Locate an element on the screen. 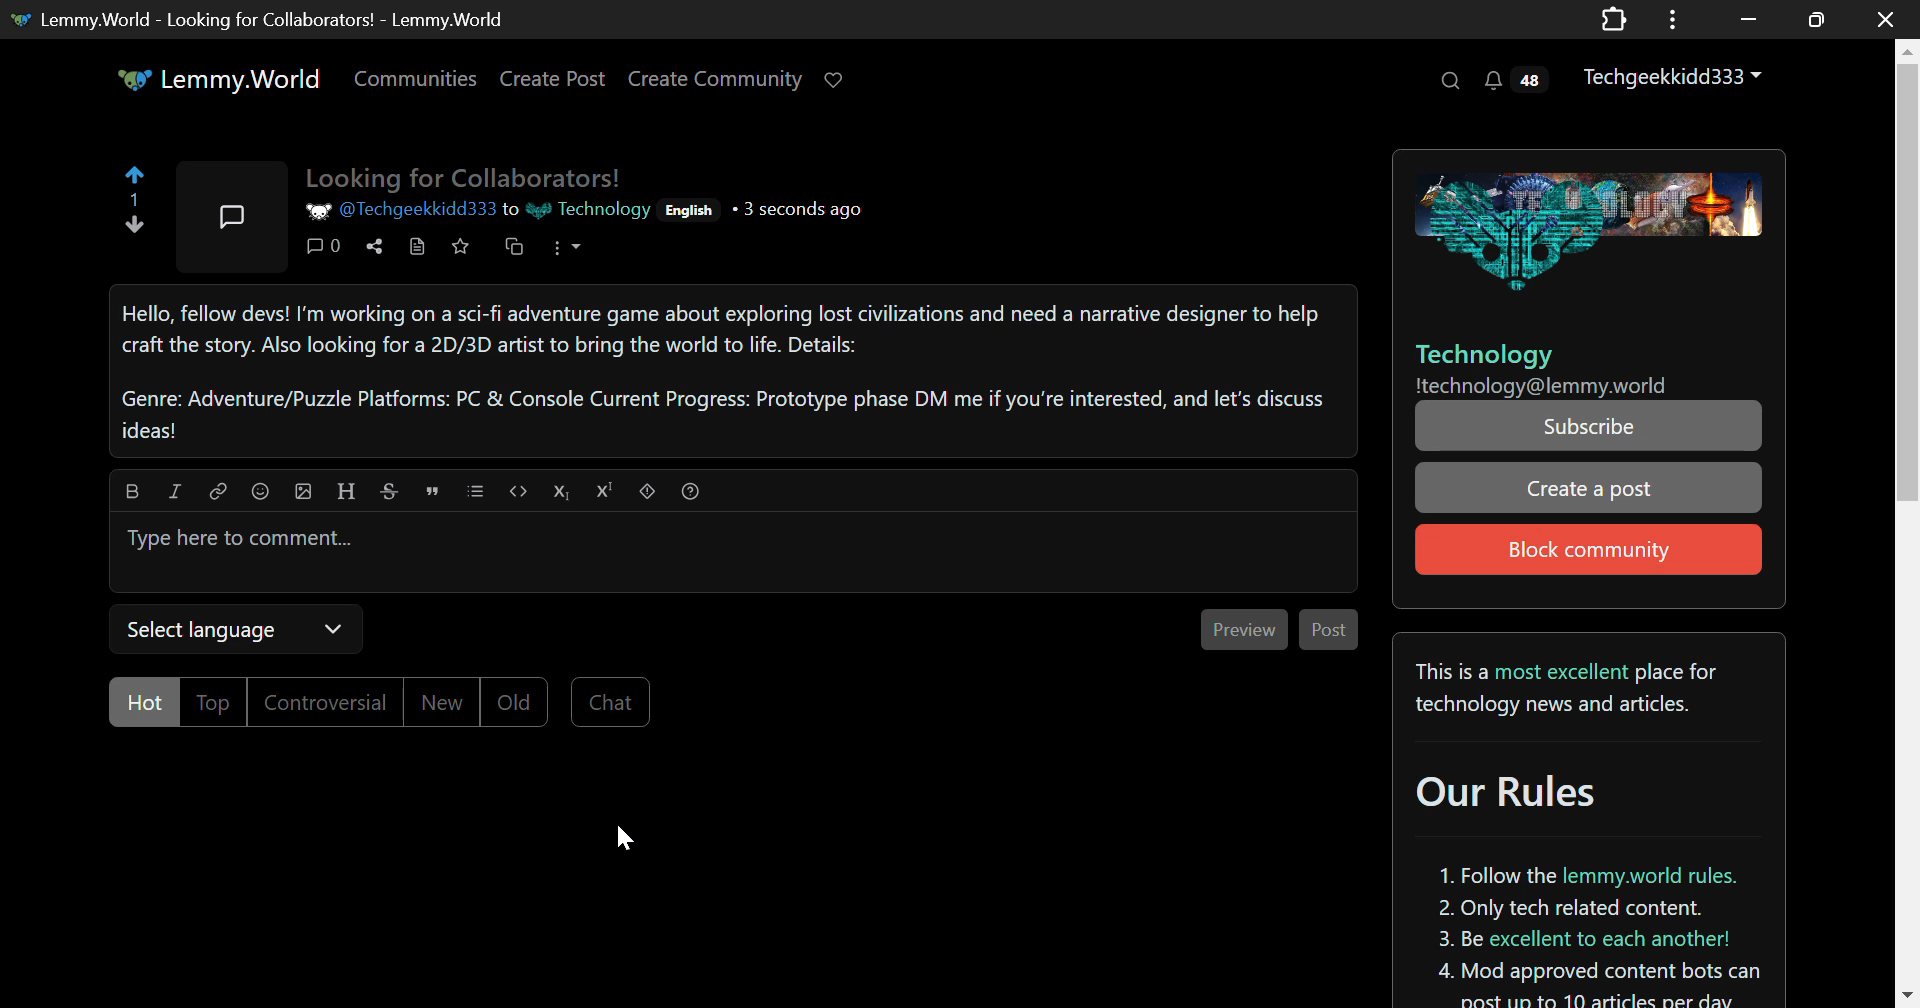 This screenshot has height=1008, width=1920. Block community is located at coordinates (1589, 548).